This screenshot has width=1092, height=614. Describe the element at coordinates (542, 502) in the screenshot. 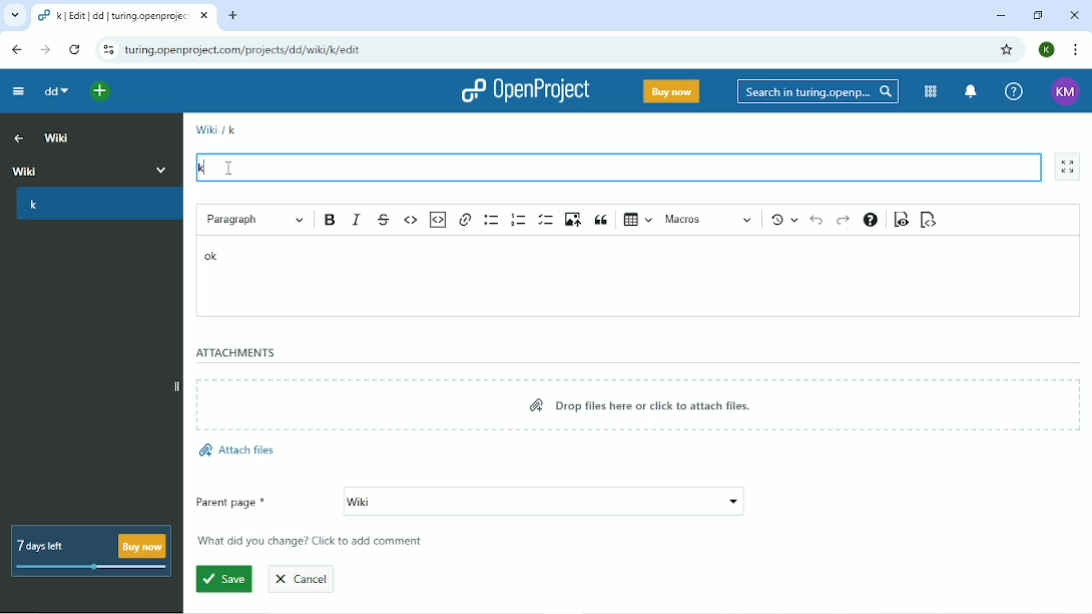

I see `Wiki` at that location.